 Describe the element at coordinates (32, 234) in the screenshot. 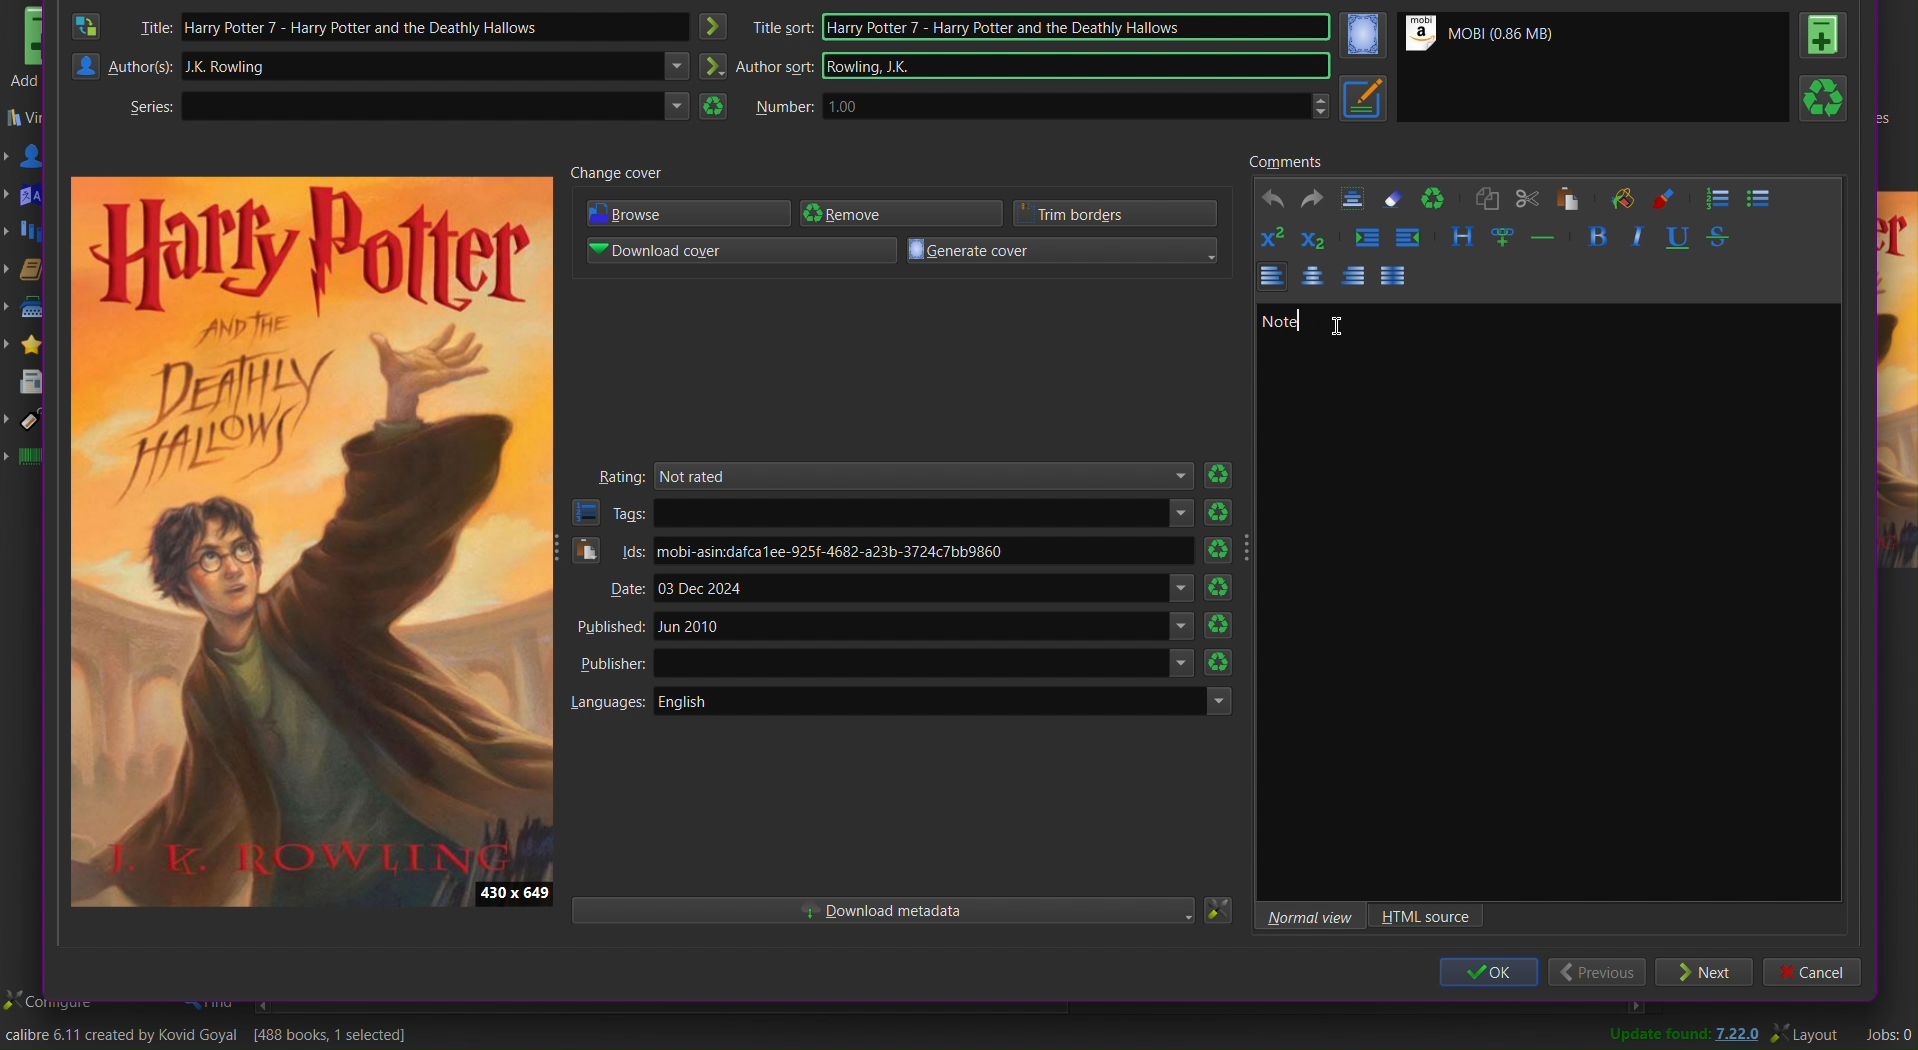

I see `Series` at that location.